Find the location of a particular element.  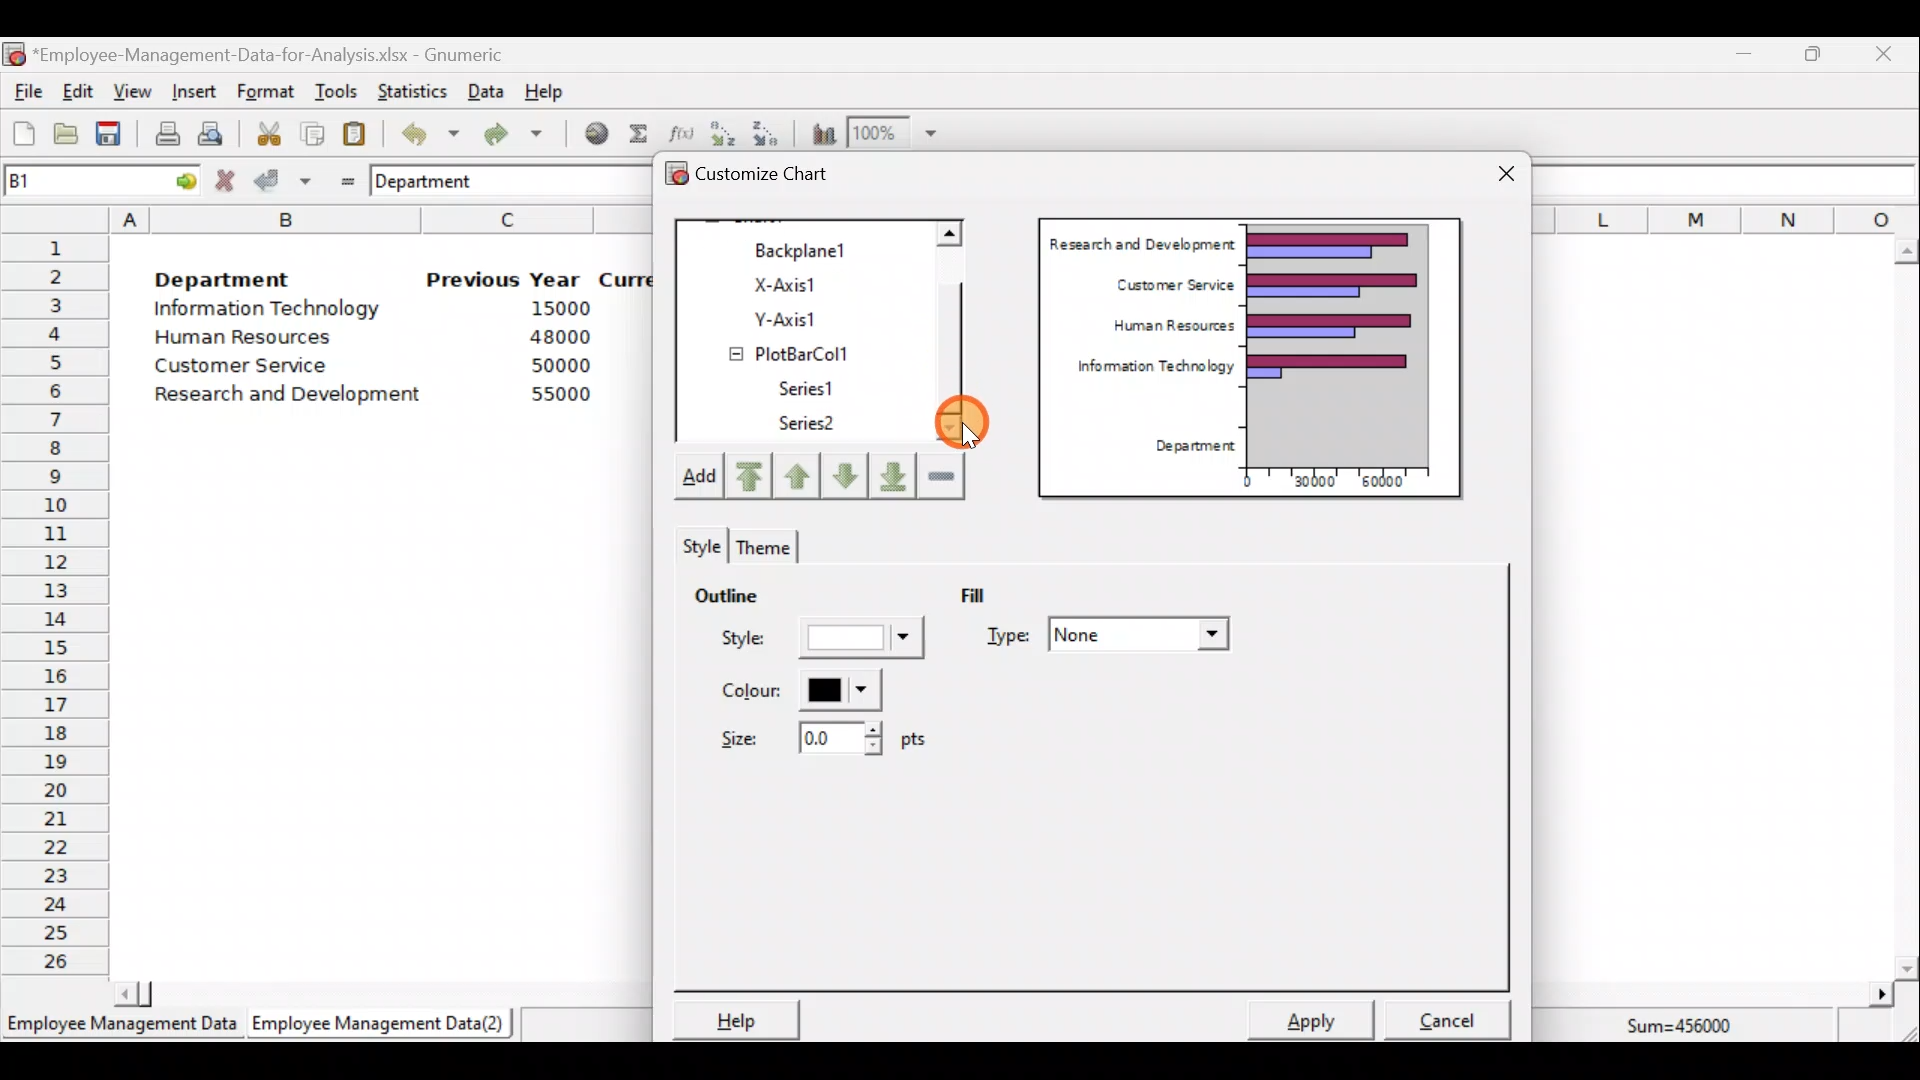

Close is located at coordinates (1882, 57).